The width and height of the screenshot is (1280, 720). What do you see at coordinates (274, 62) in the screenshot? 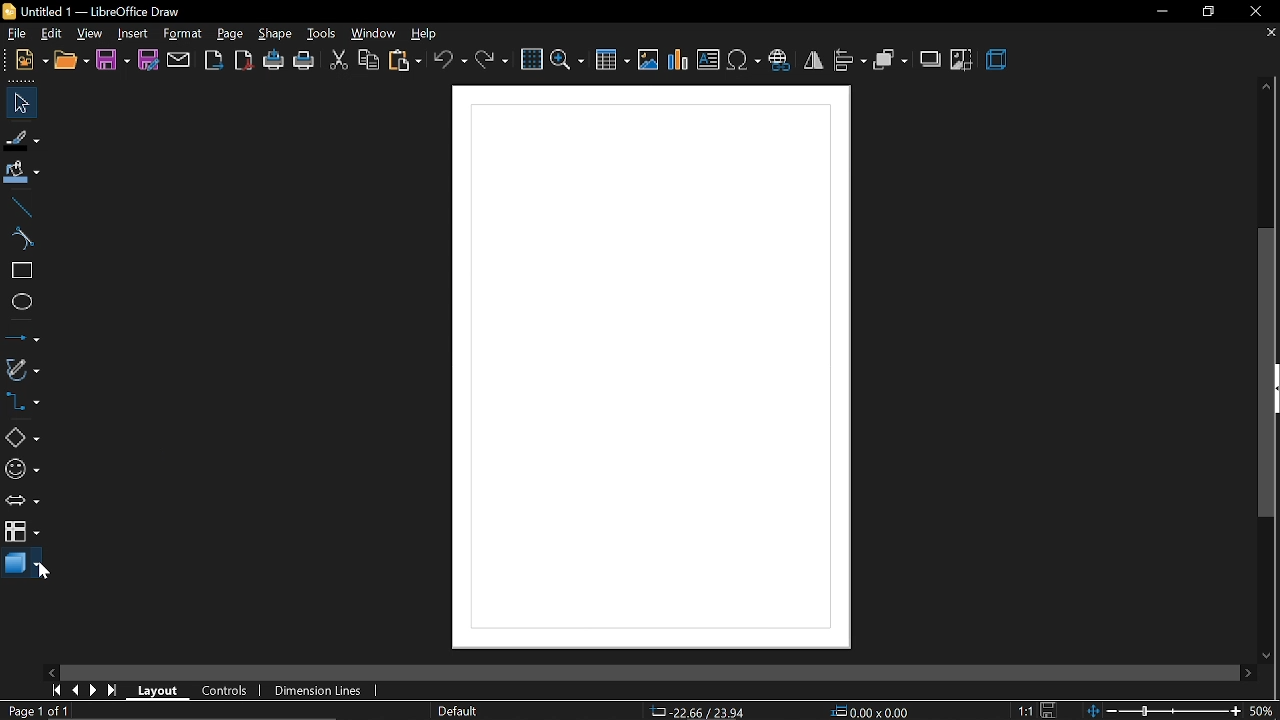
I see `print directly` at bounding box center [274, 62].